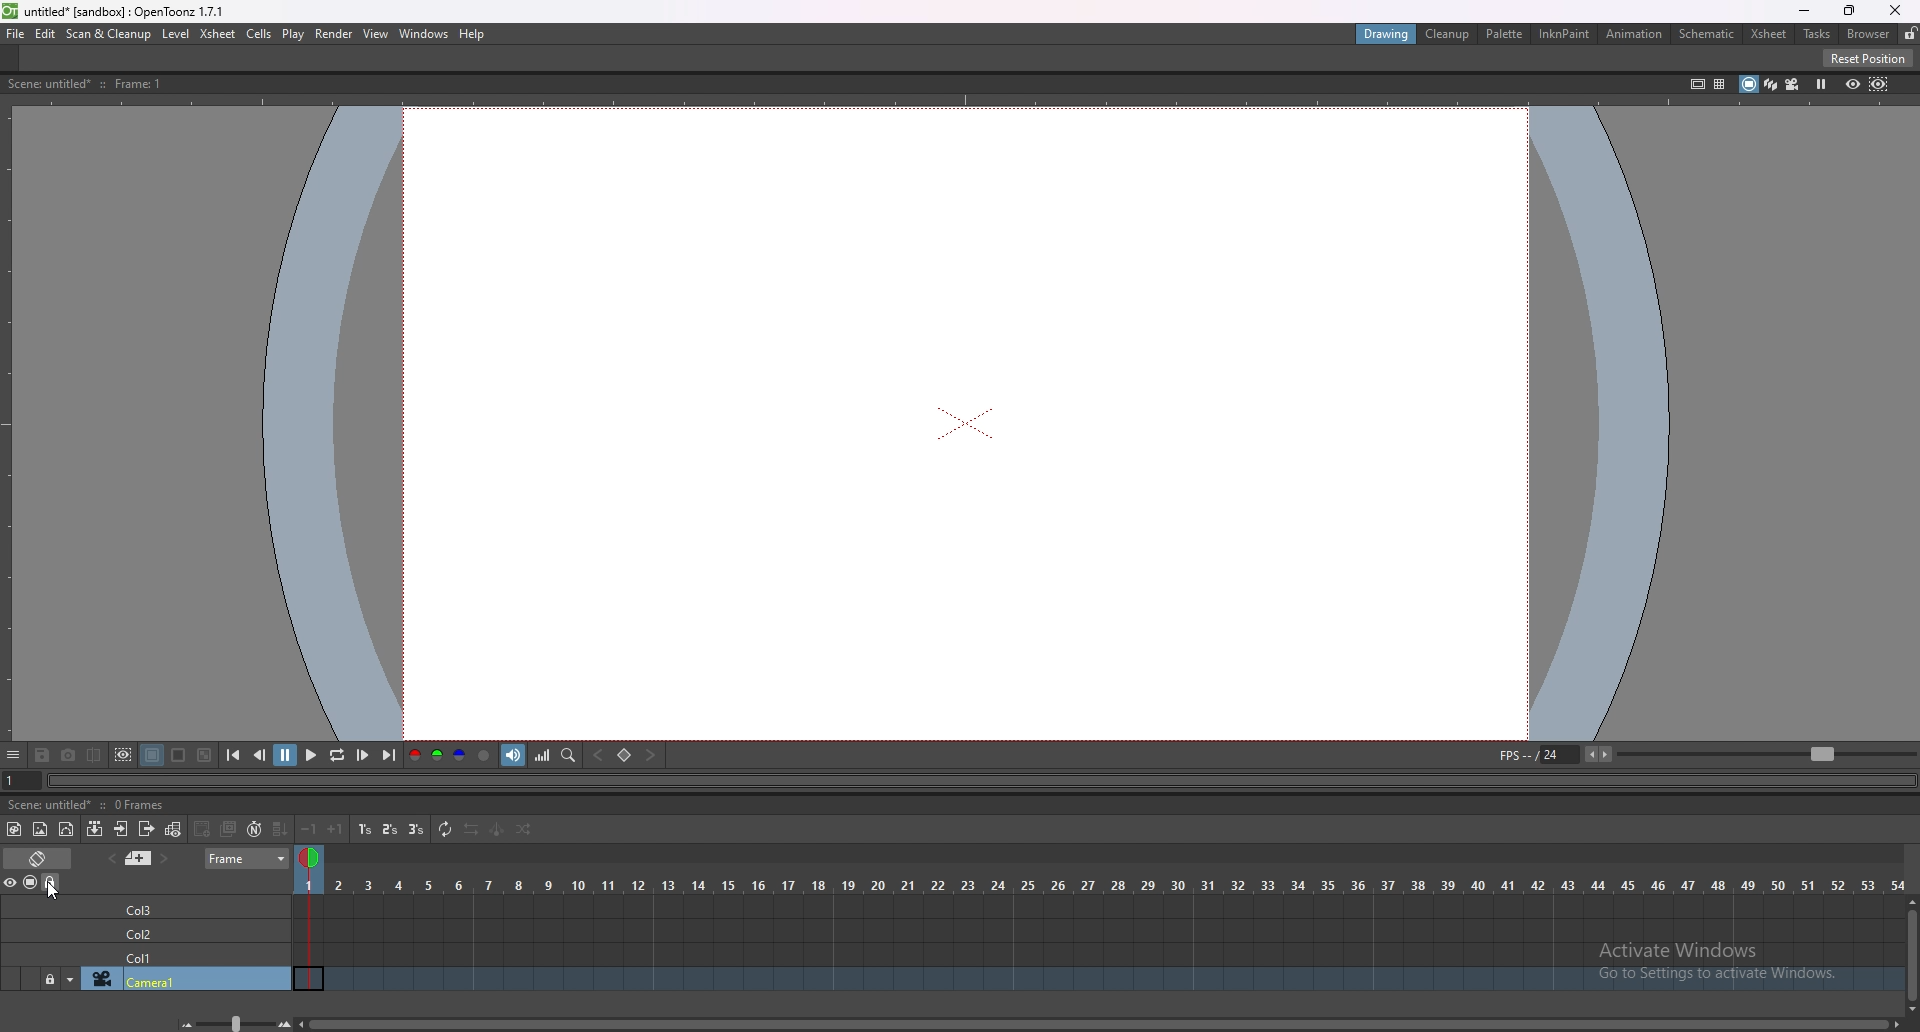  I want to click on white background, so click(179, 754).